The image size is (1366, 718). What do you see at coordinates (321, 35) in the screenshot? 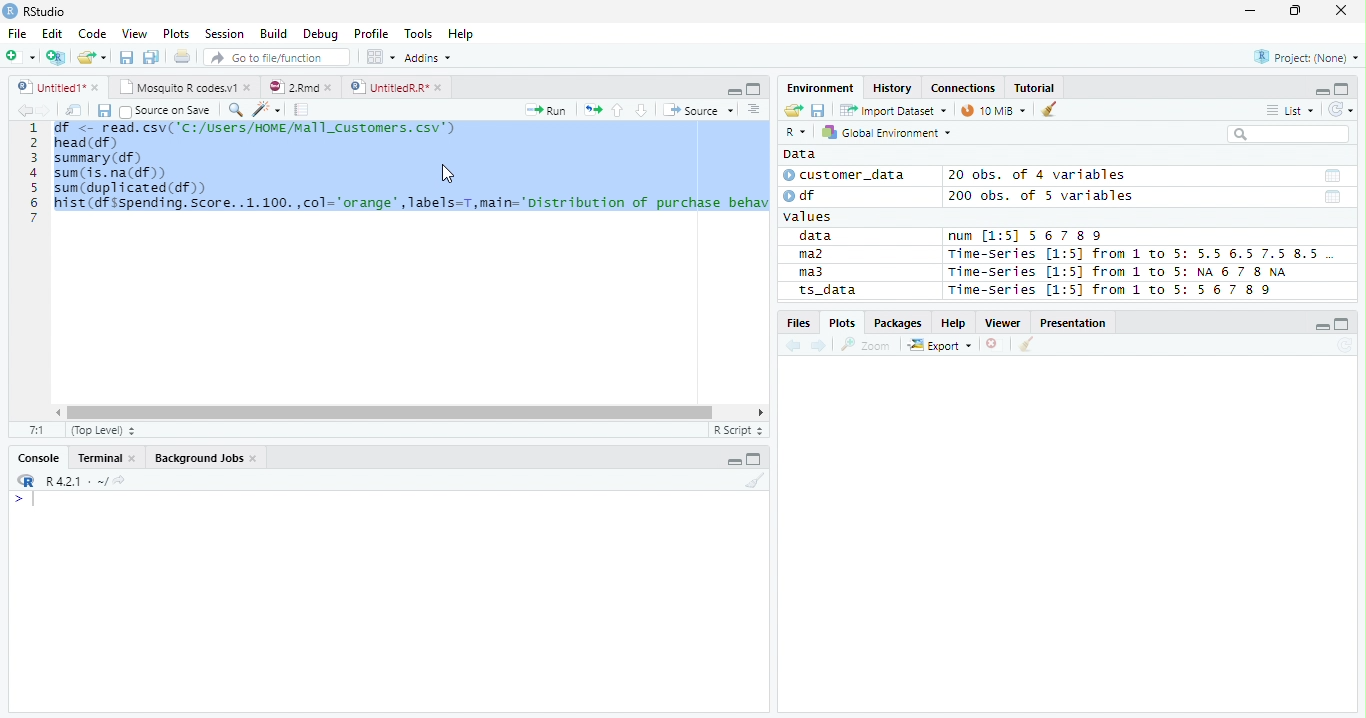
I see `Debug` at bounding box center [321, 35].